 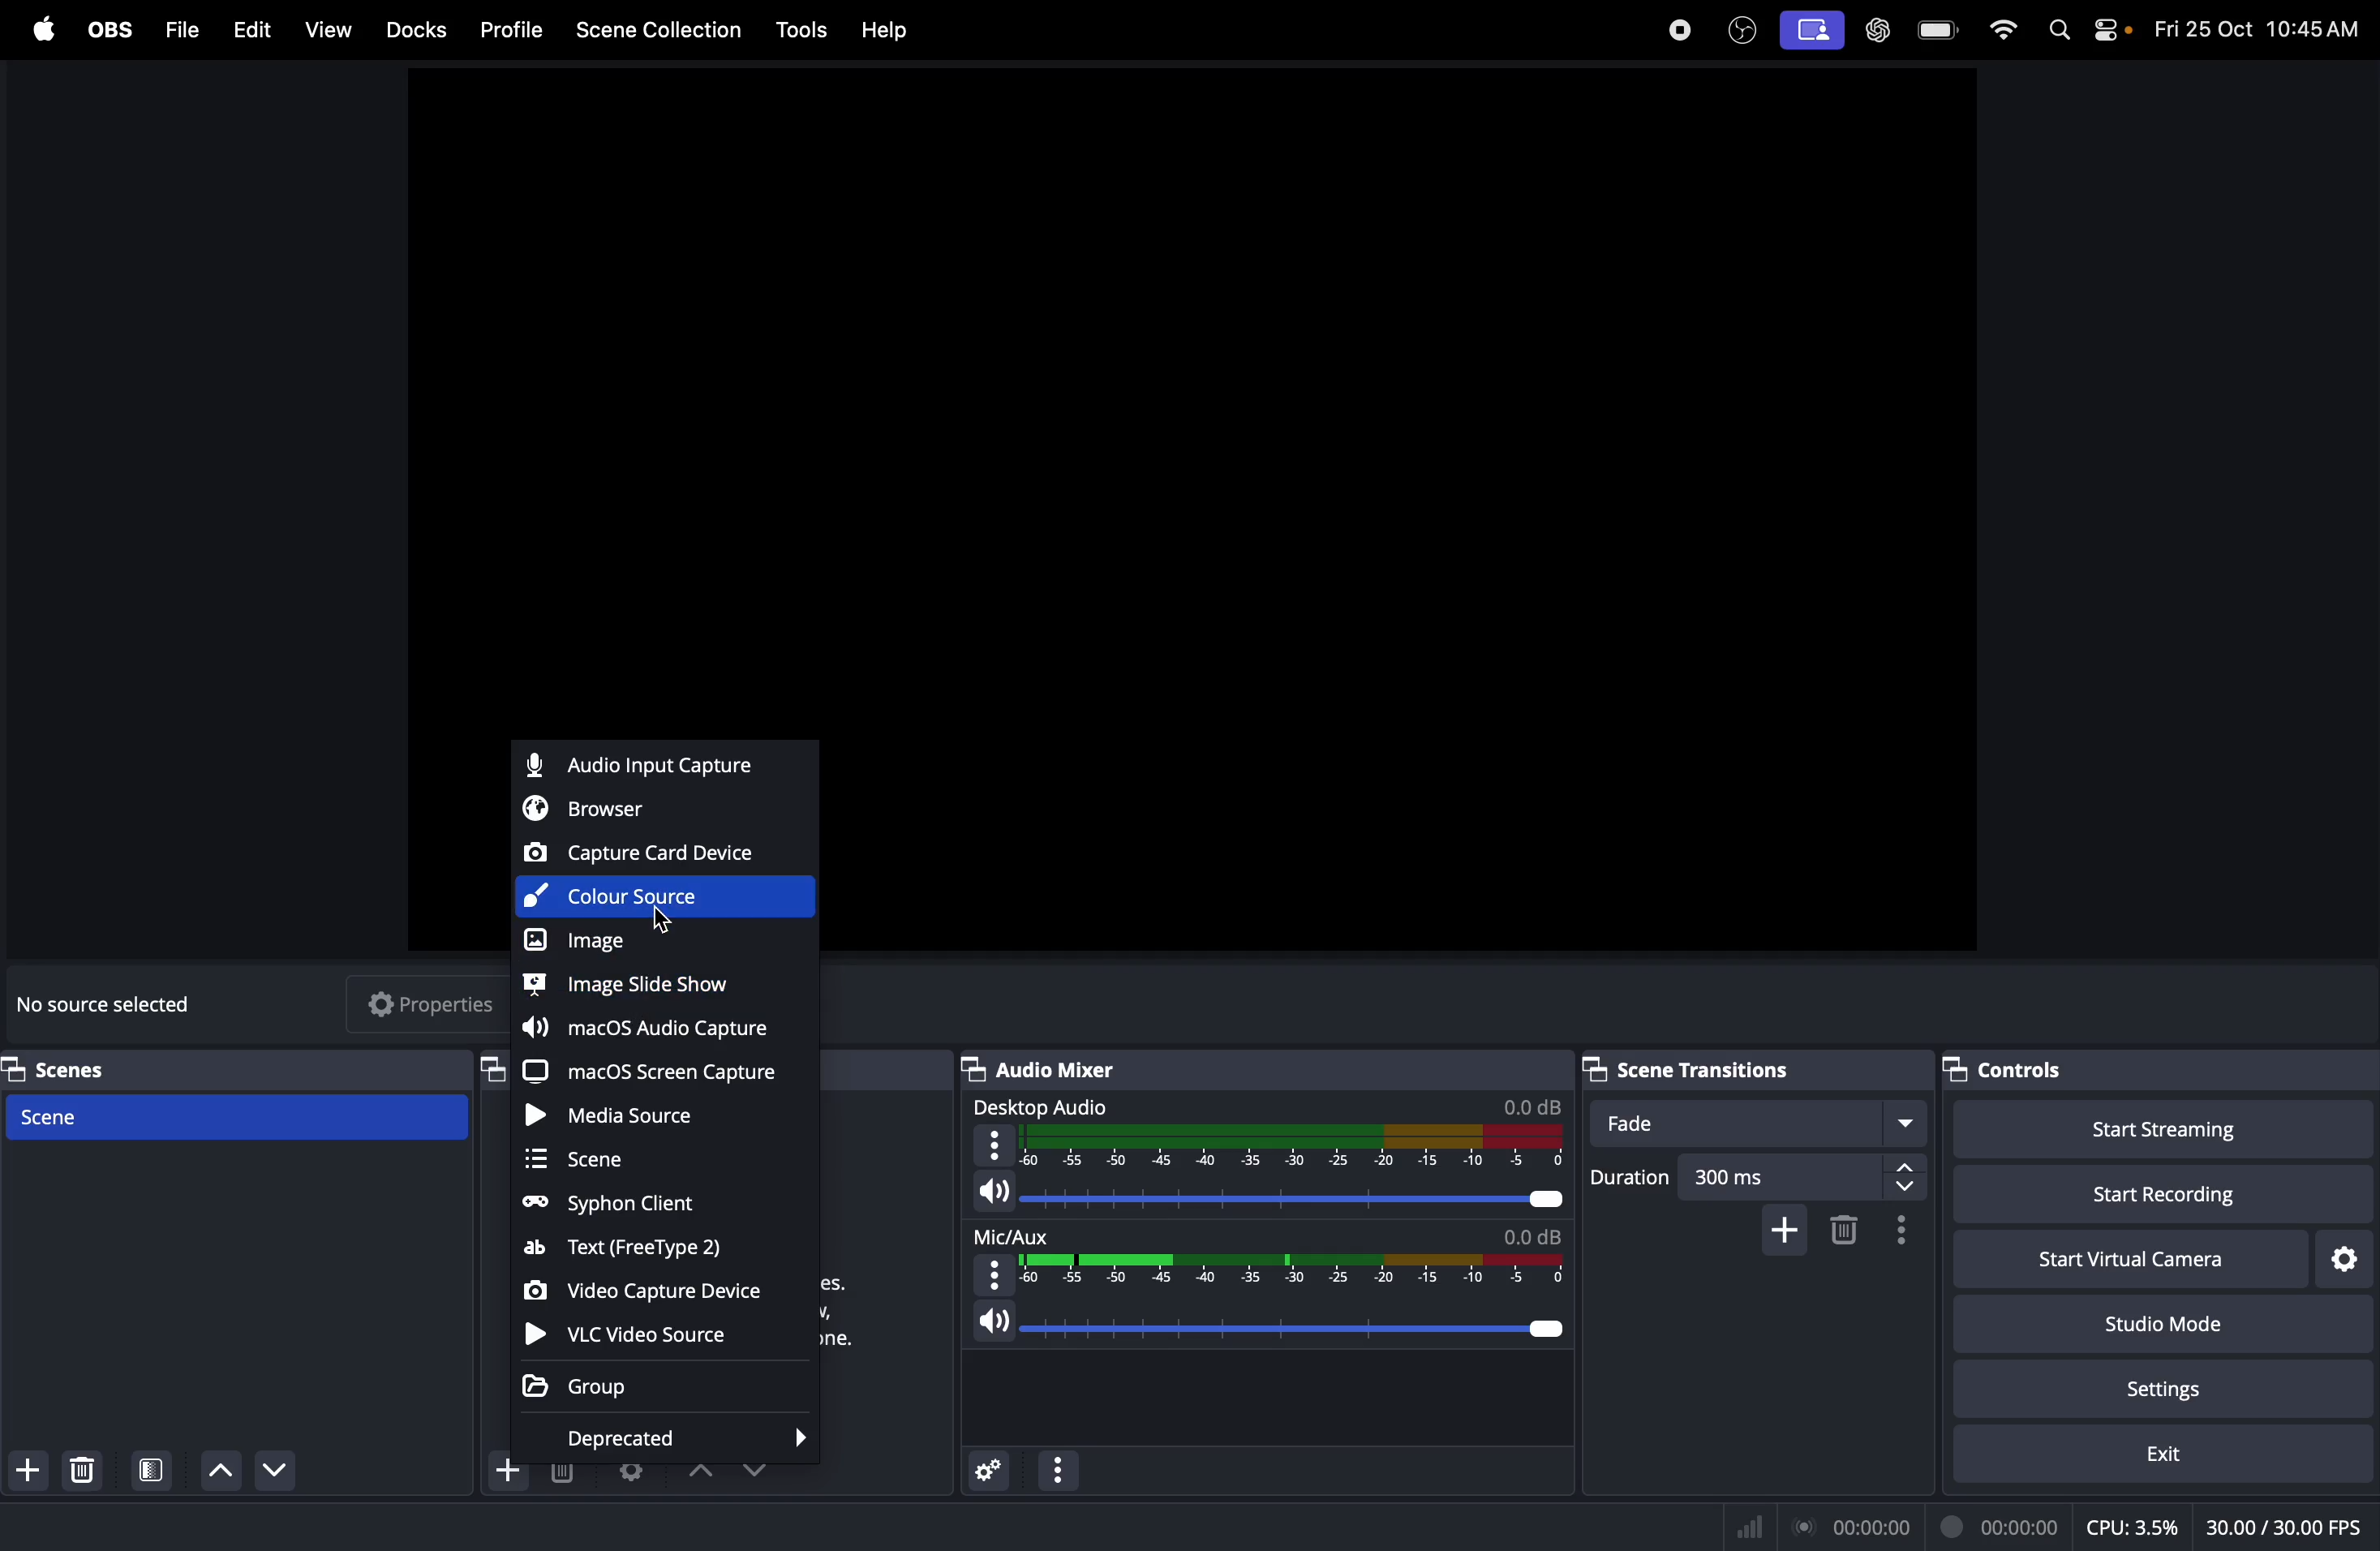 What do you see at coordinates (762, 1472) in the screenshot?
I see `drop down` at bounding box center [762, 1472].